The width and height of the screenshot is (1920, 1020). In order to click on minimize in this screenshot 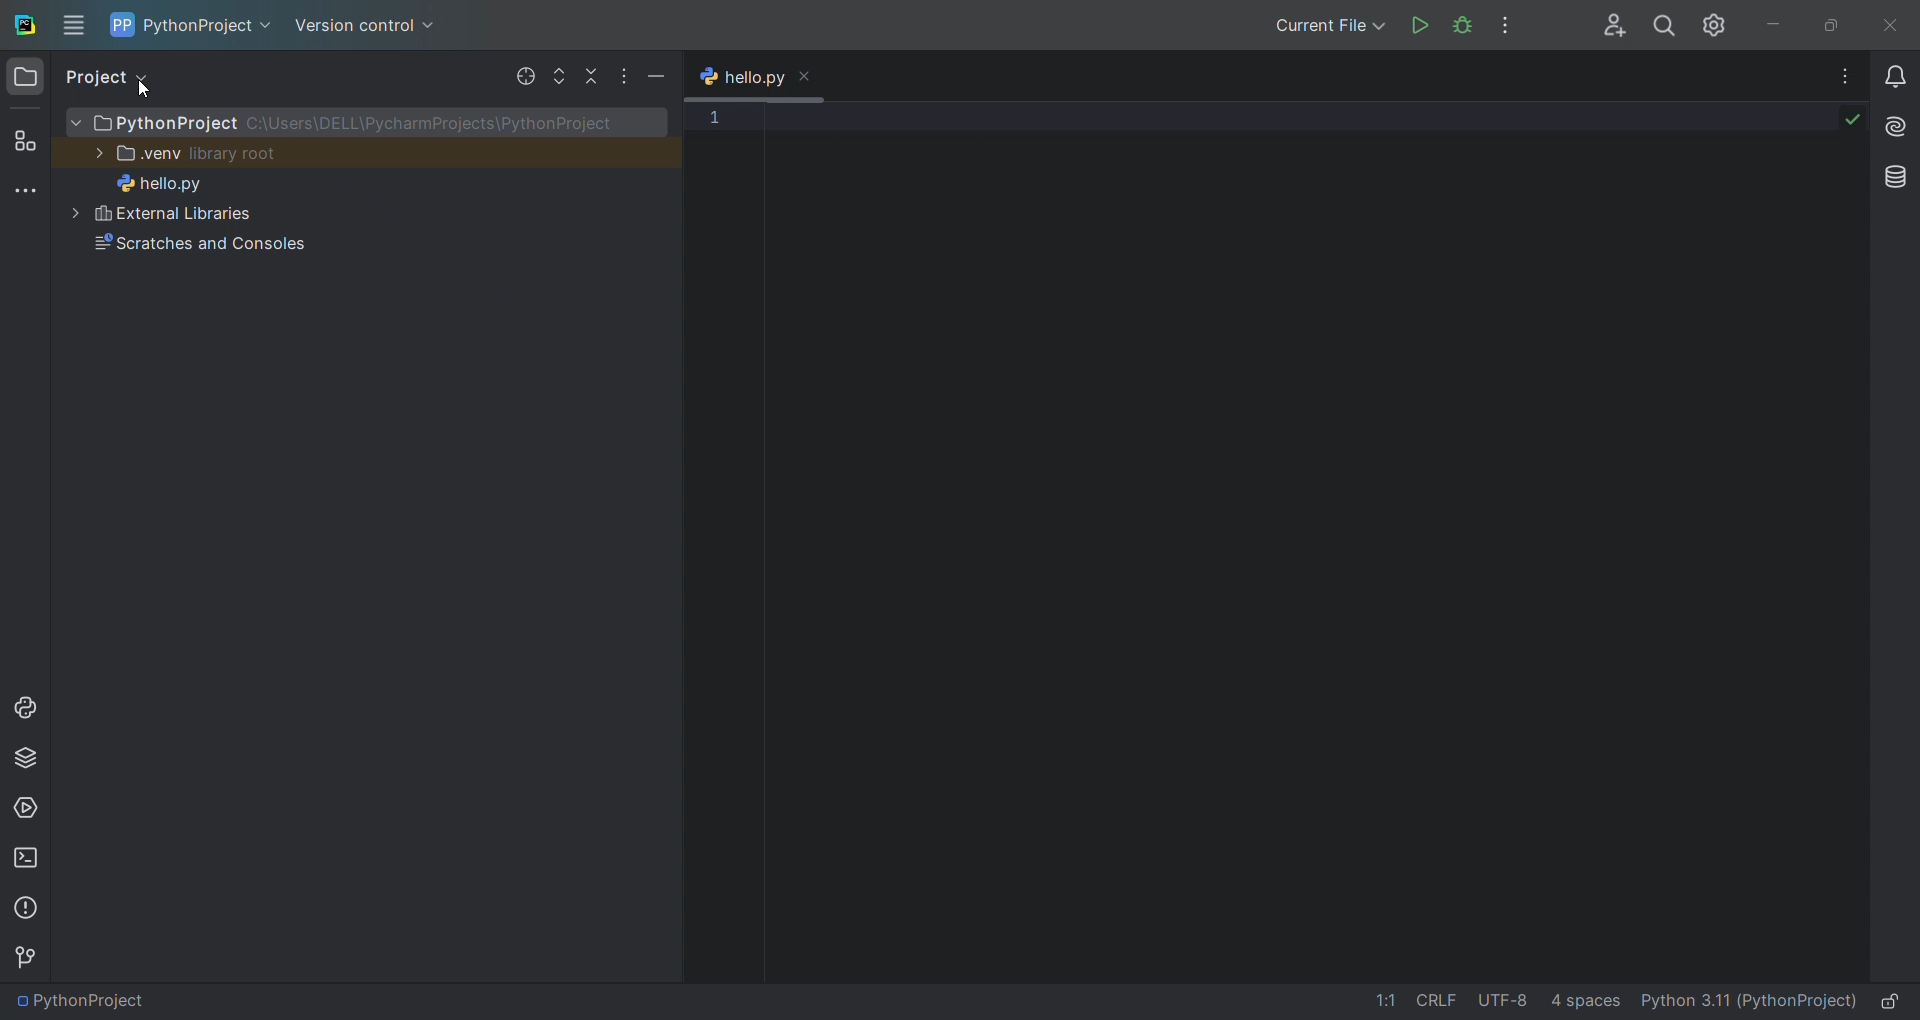, I will do `click(1769, 23)`.